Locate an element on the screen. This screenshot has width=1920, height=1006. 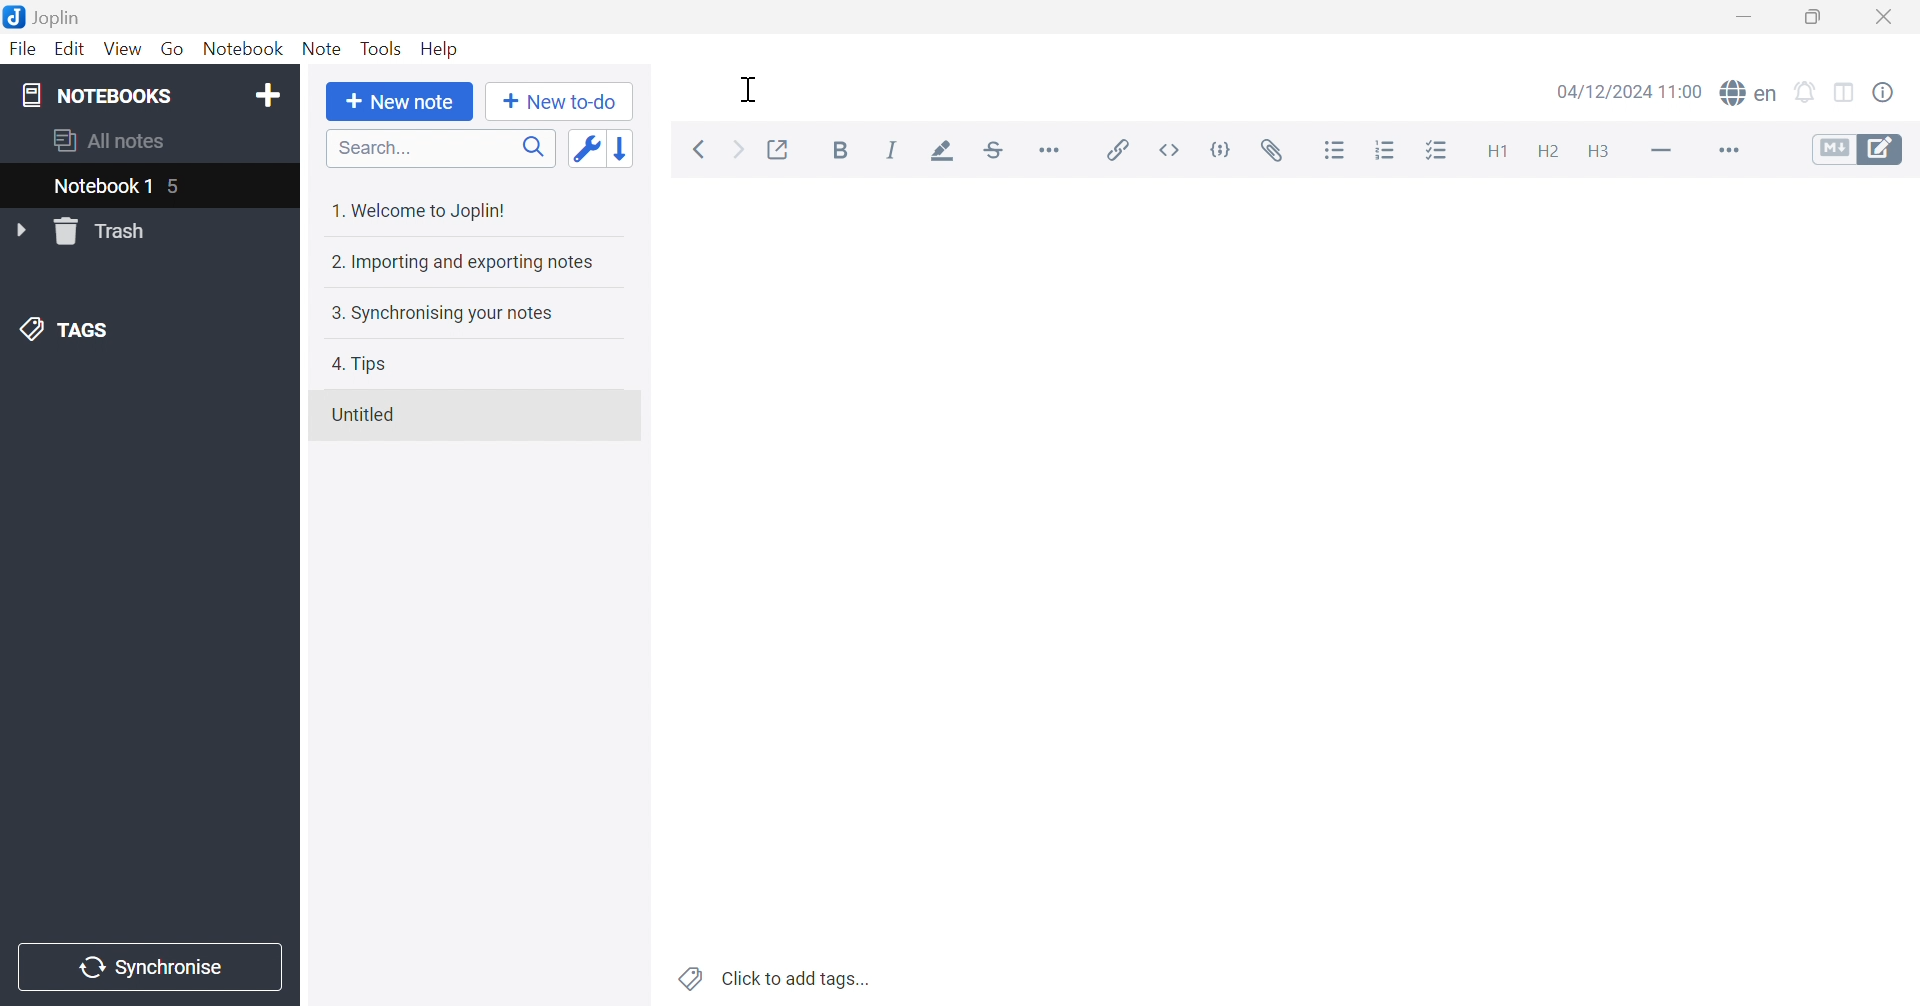
New to-do is located at coordinates (561, 99).